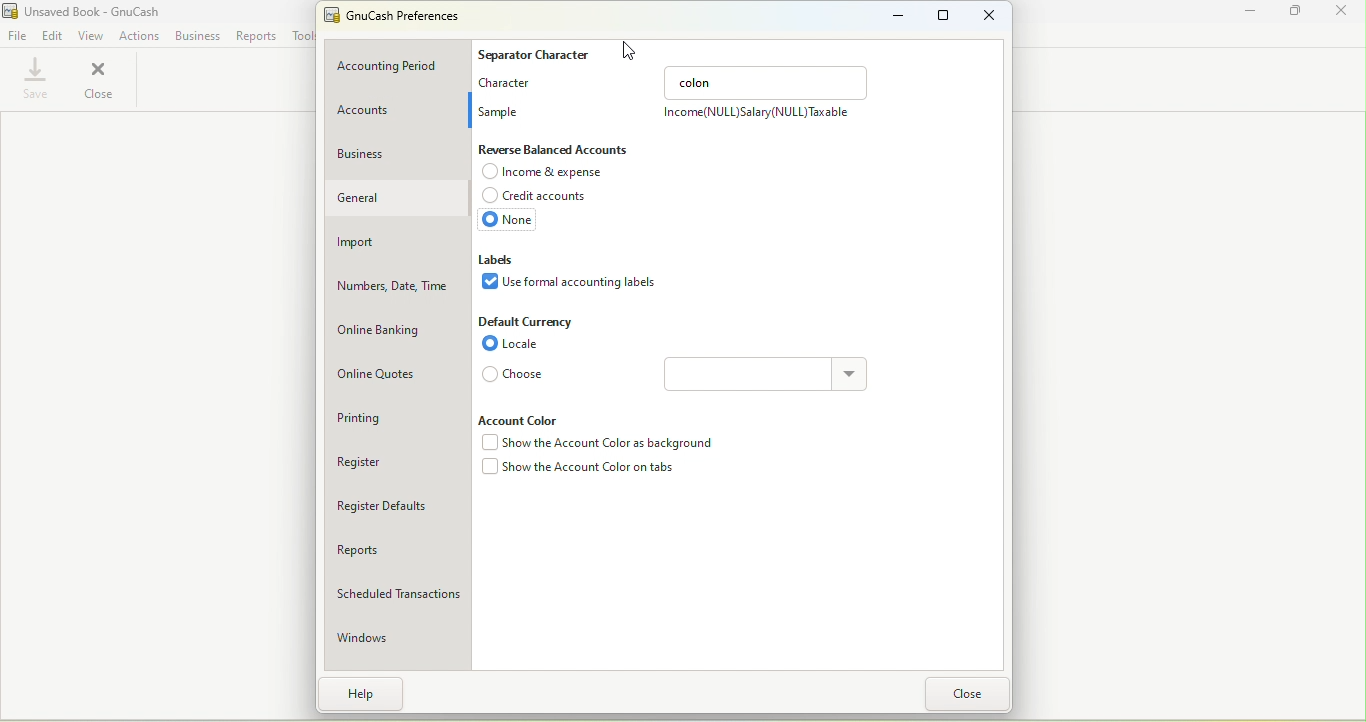 The height and width of the screenshot is (722, 1366). I want to click on Numbers, date, time, so click(397, 287).